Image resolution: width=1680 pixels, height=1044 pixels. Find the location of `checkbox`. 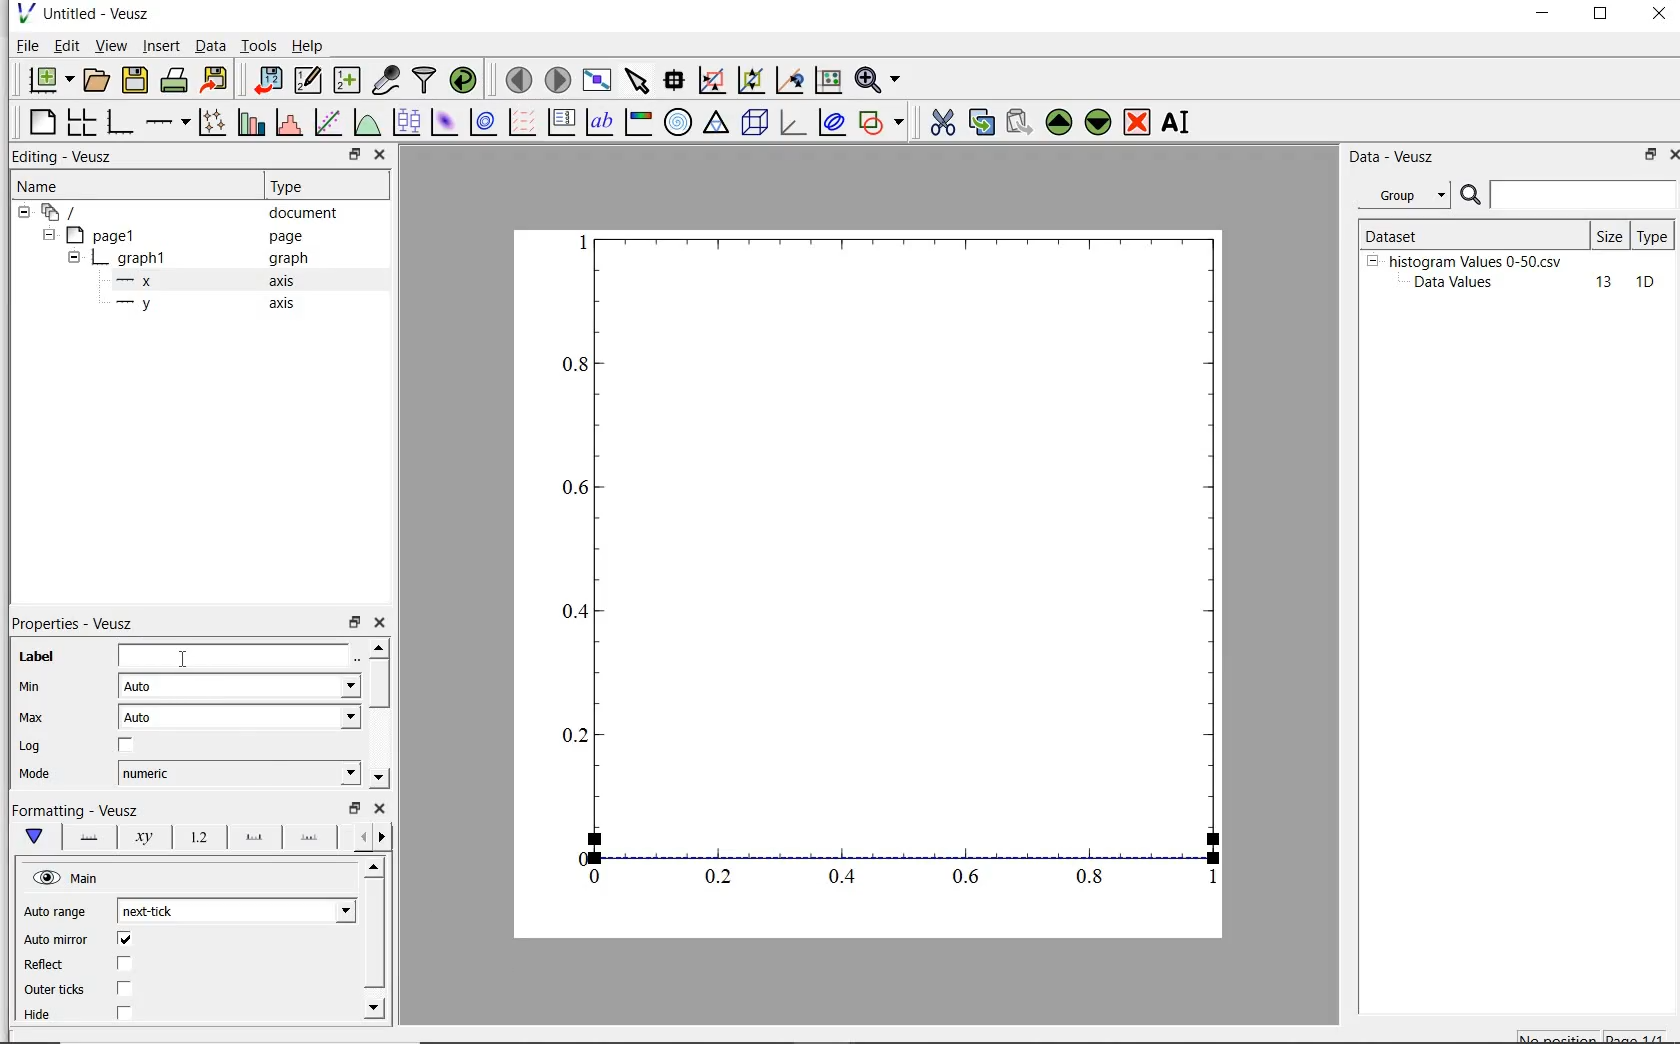

checkbox is located at coordinates (125, 940).